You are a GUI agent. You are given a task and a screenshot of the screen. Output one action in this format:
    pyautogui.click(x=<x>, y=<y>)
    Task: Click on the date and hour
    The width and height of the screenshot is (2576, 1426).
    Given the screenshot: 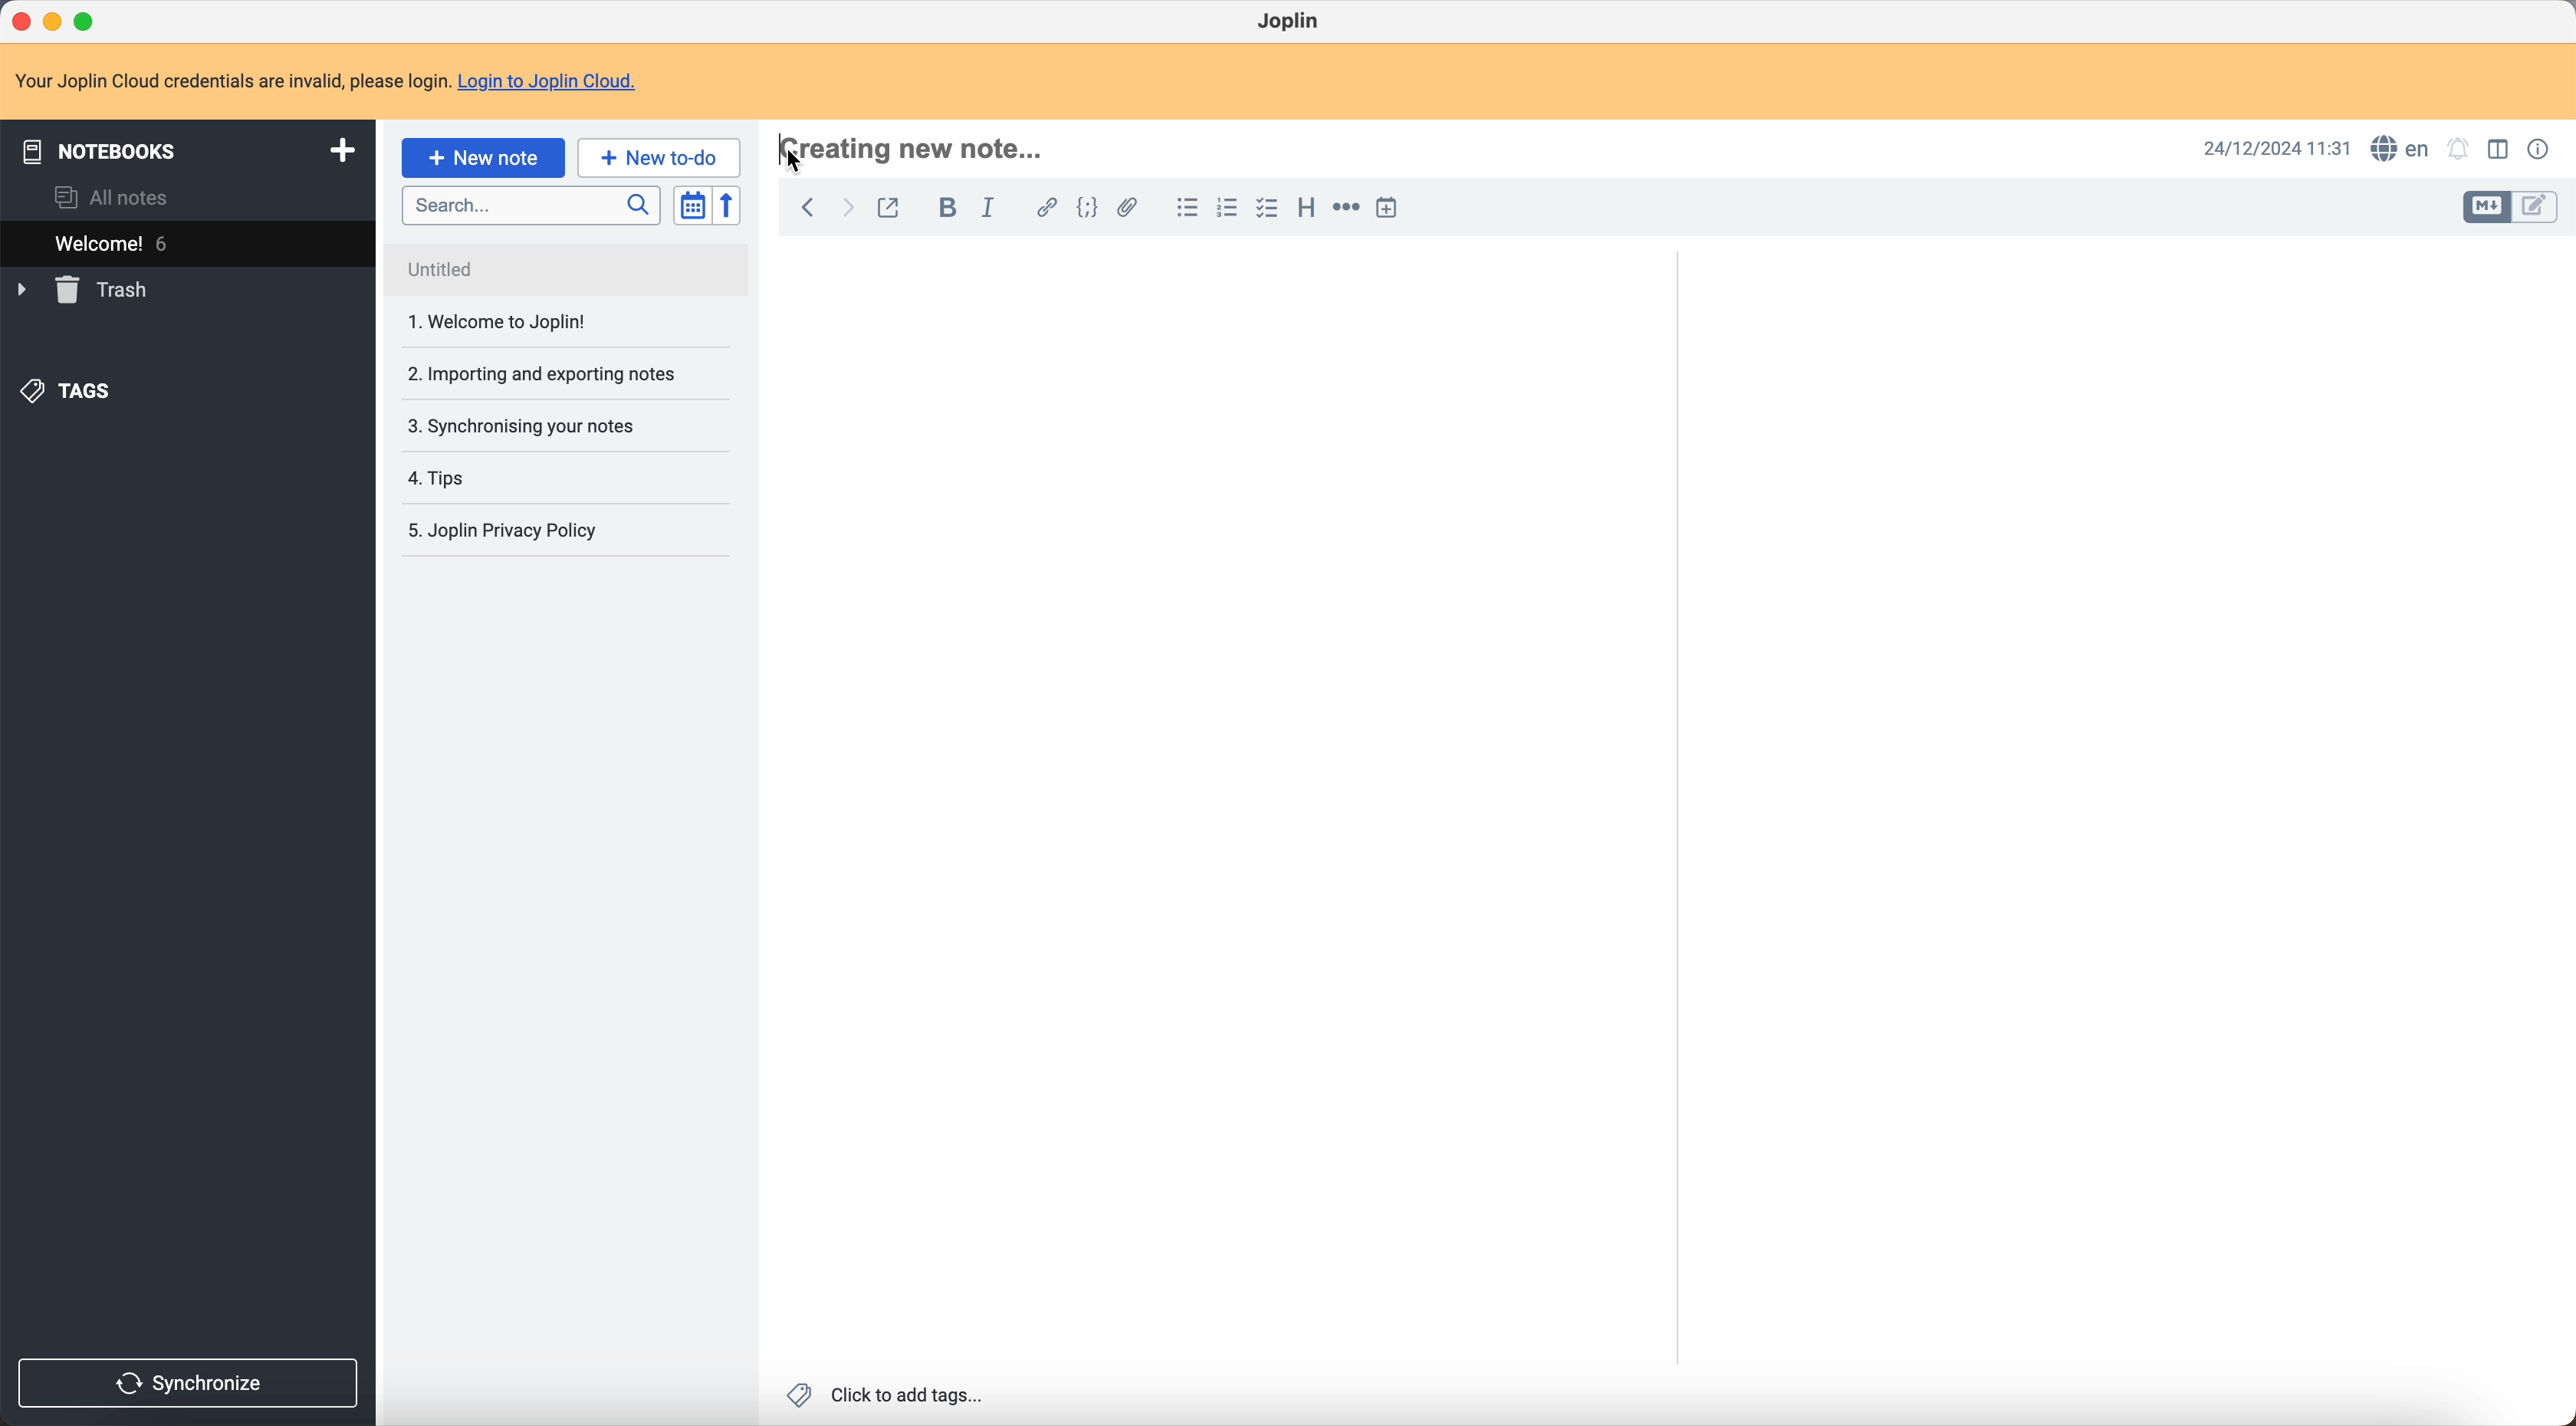 What is the action you would take?
    pyautogui.click(x=2275, y=148)
    